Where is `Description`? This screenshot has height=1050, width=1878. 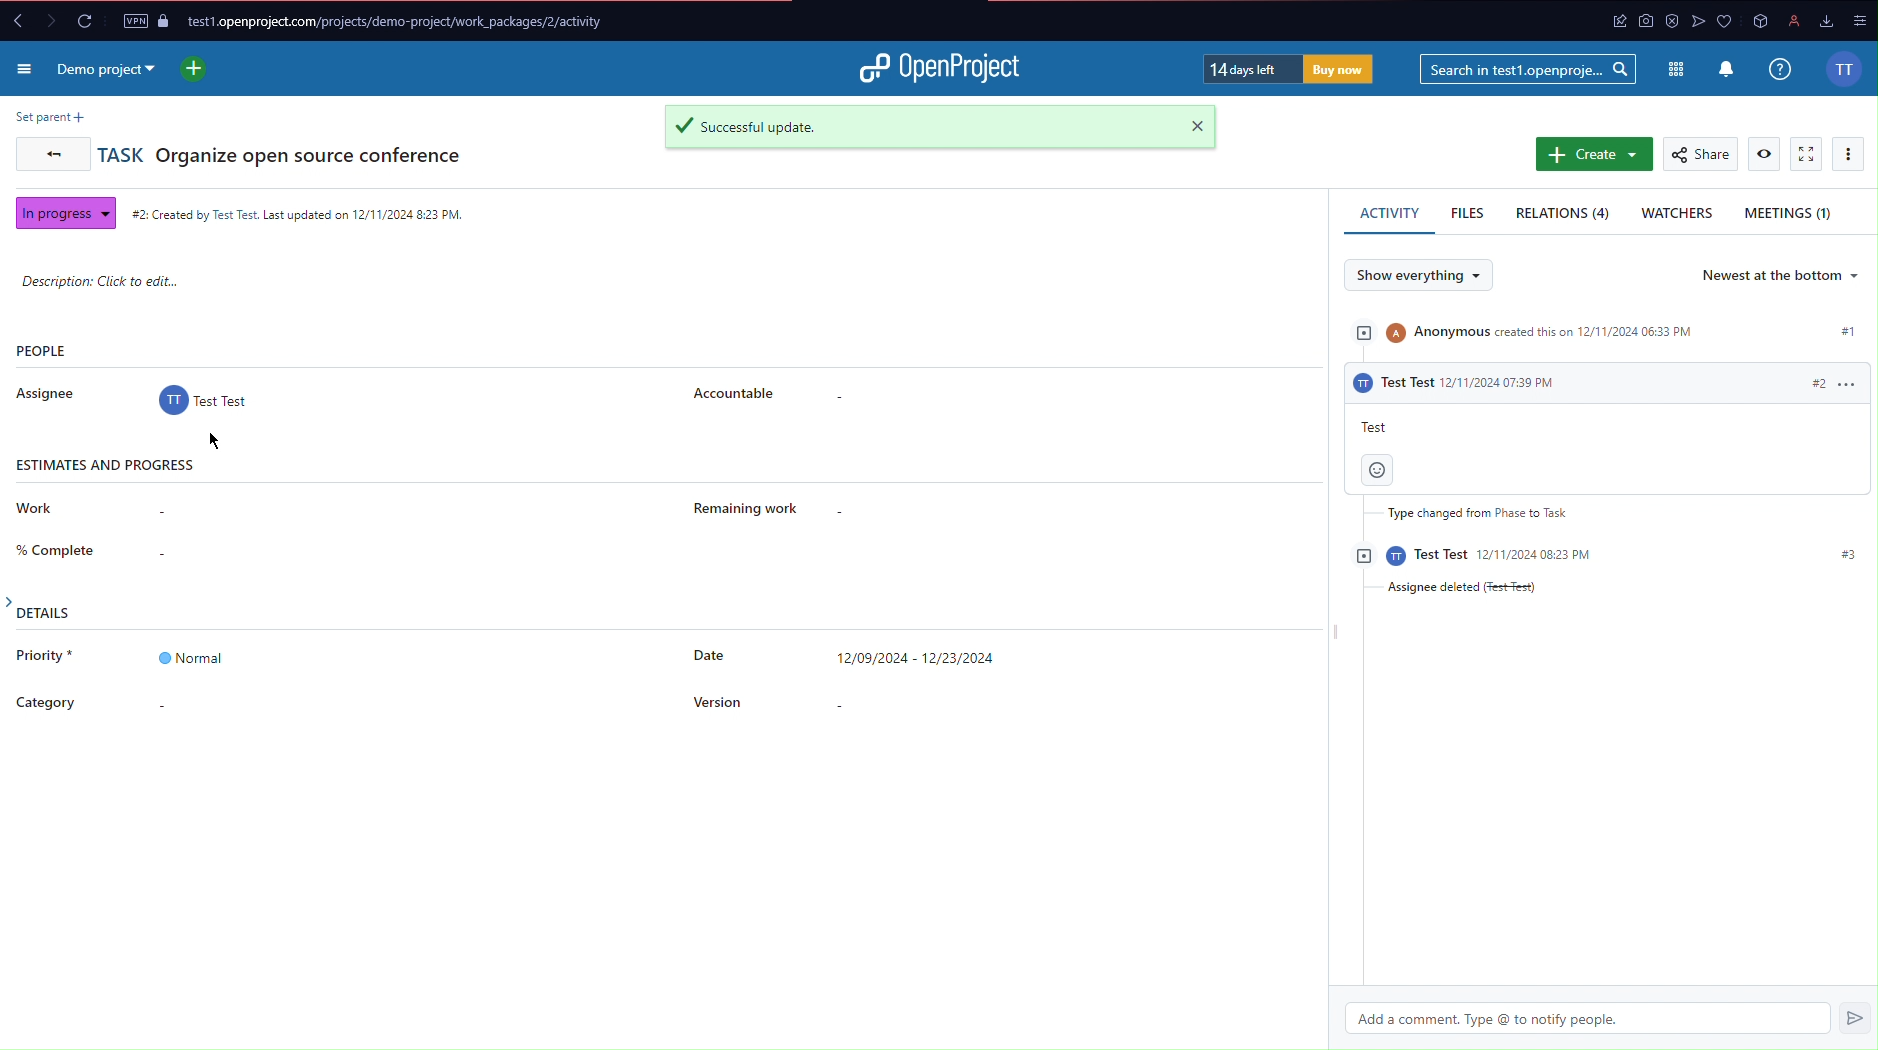
Description is located at coordinates (102, 280).